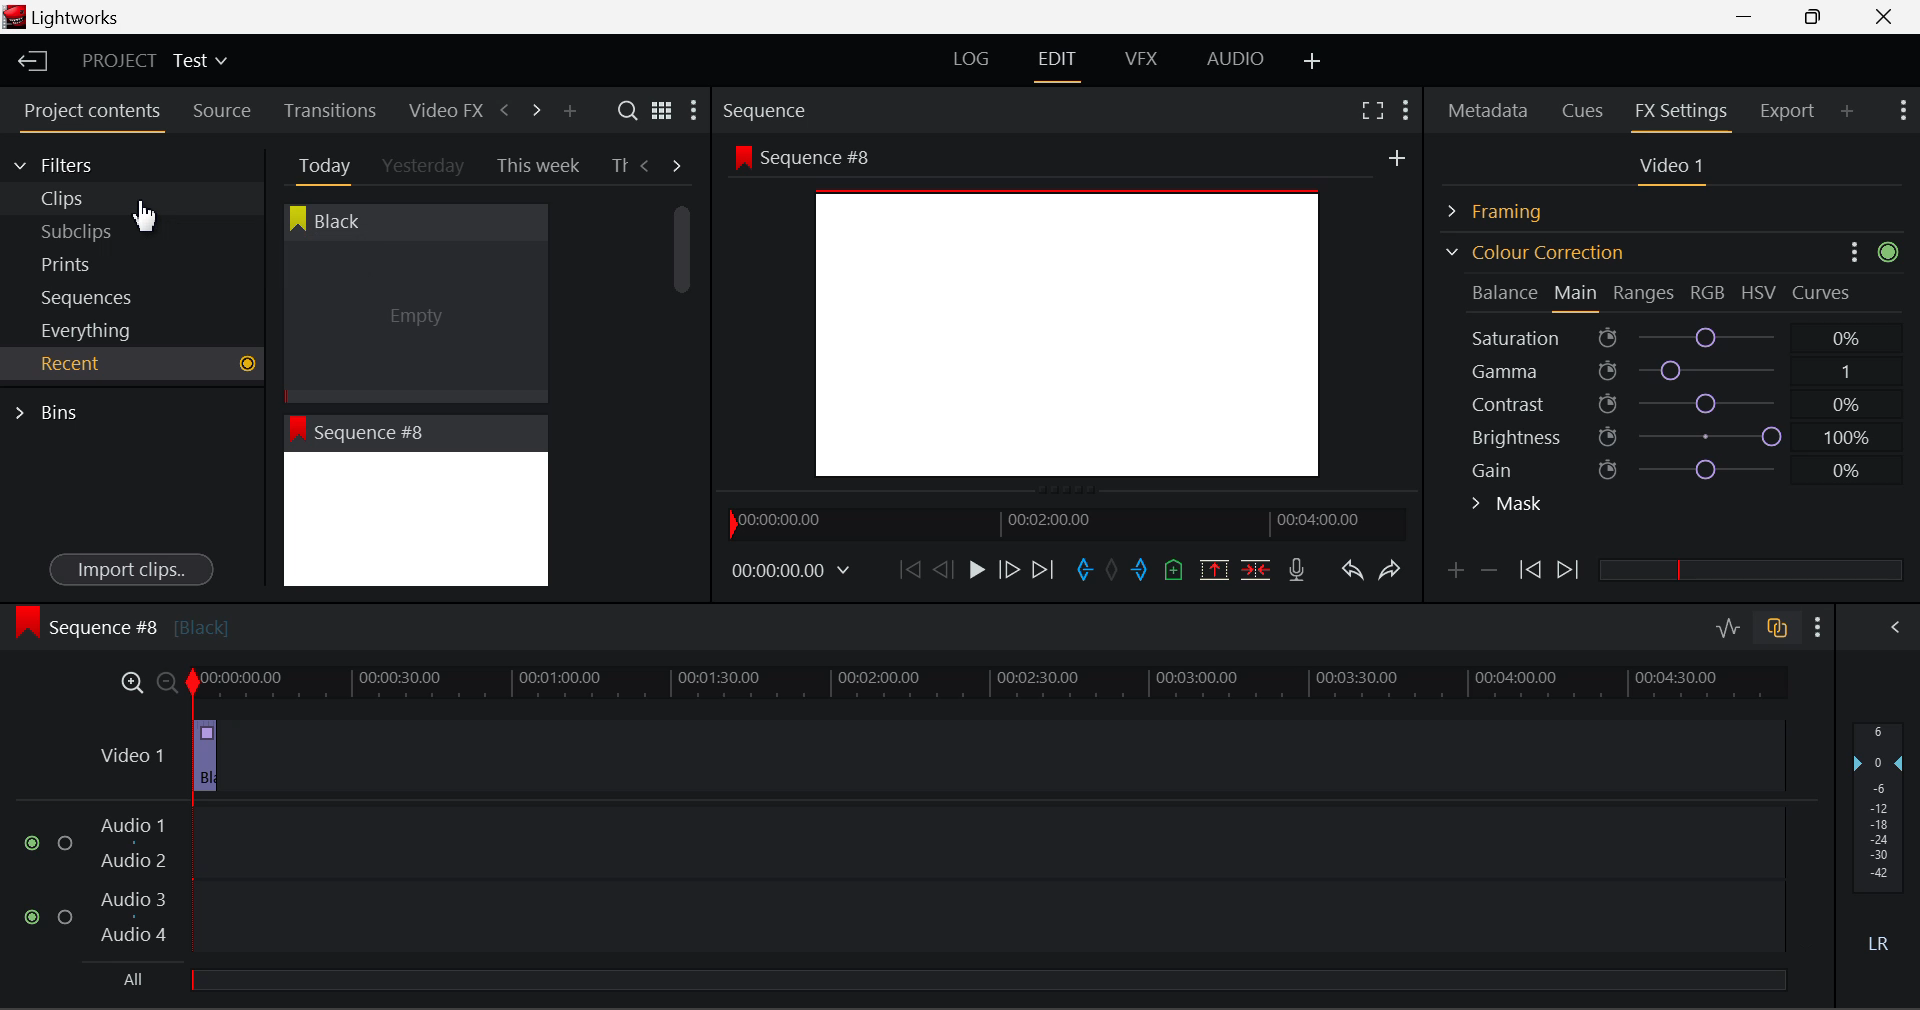  I want to click on Project Timeline Navigator, so click(1064, 523).